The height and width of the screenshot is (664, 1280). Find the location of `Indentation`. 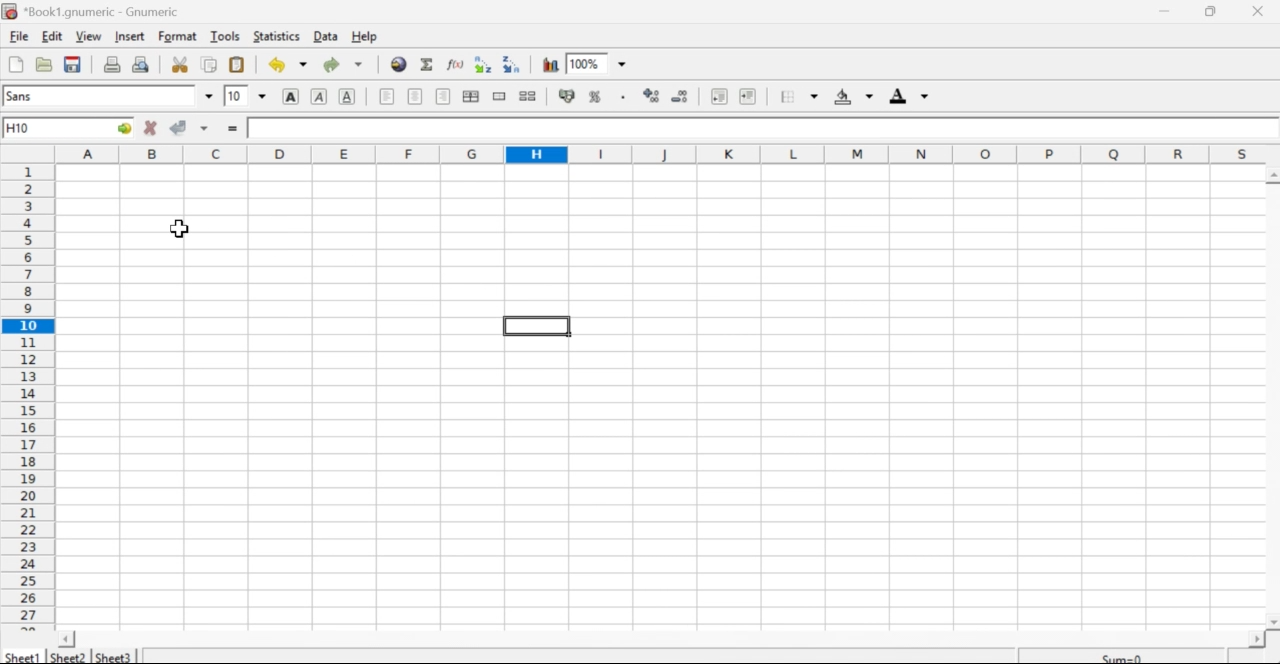

Indentation is located at coordinates (732, 97).